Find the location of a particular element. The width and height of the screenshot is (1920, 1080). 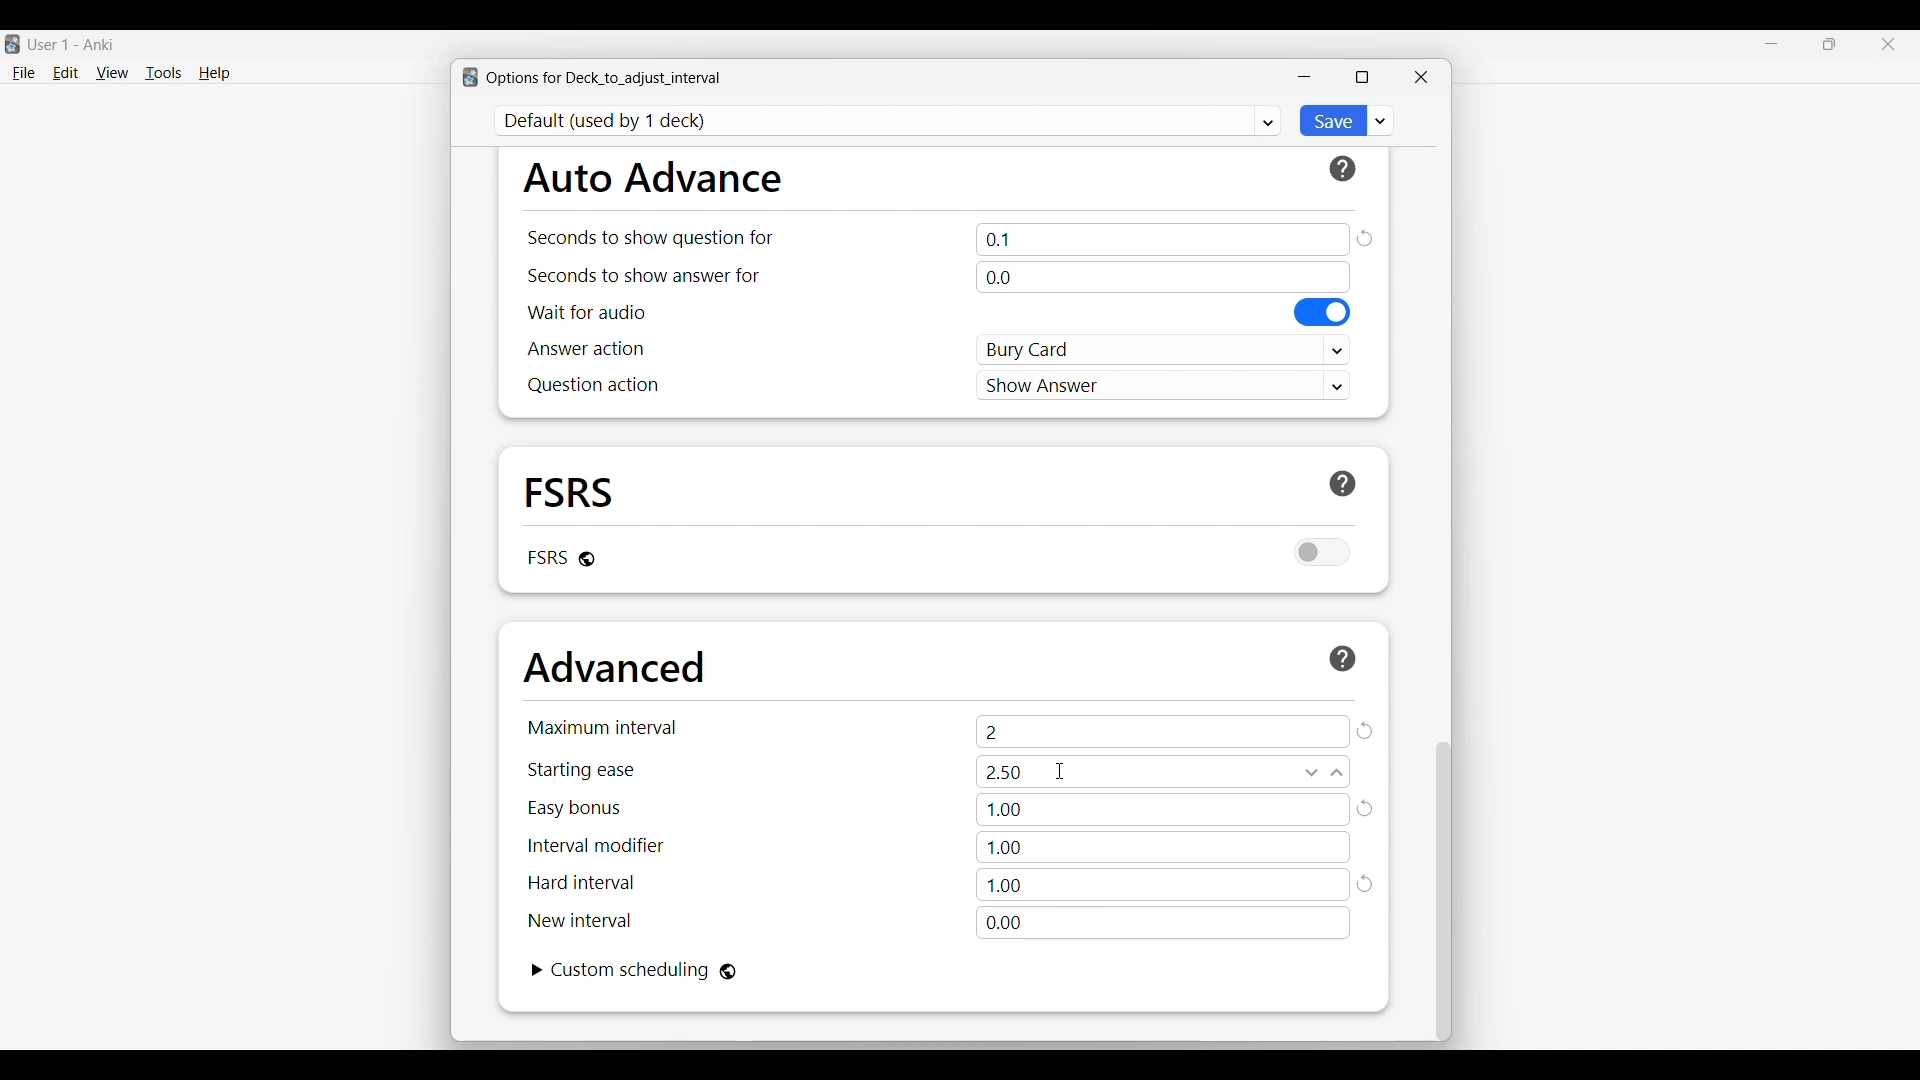

0.0 is located at coordinates (1162, 277).